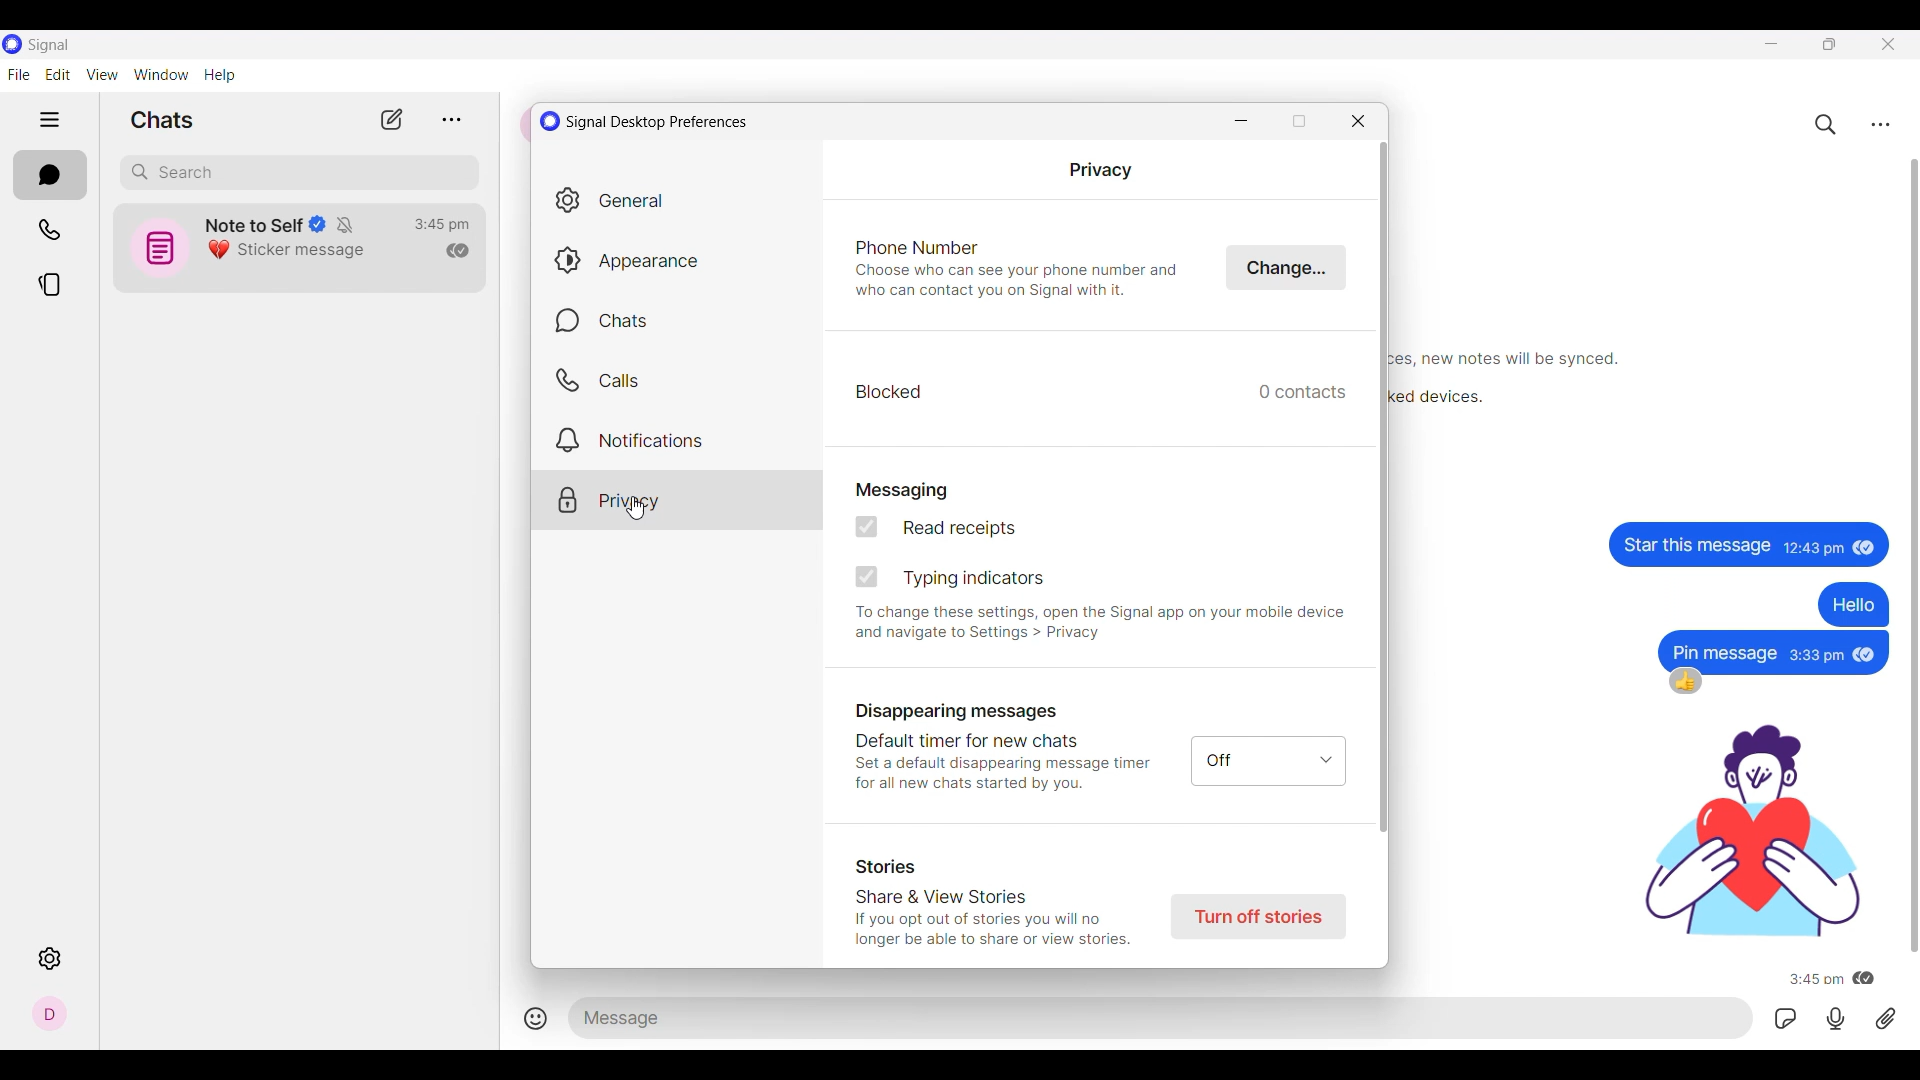  What do you see at coordinates (1101, 171) in the screenshot?
I see `Privacy setting` at bounding box center [1101, 171].